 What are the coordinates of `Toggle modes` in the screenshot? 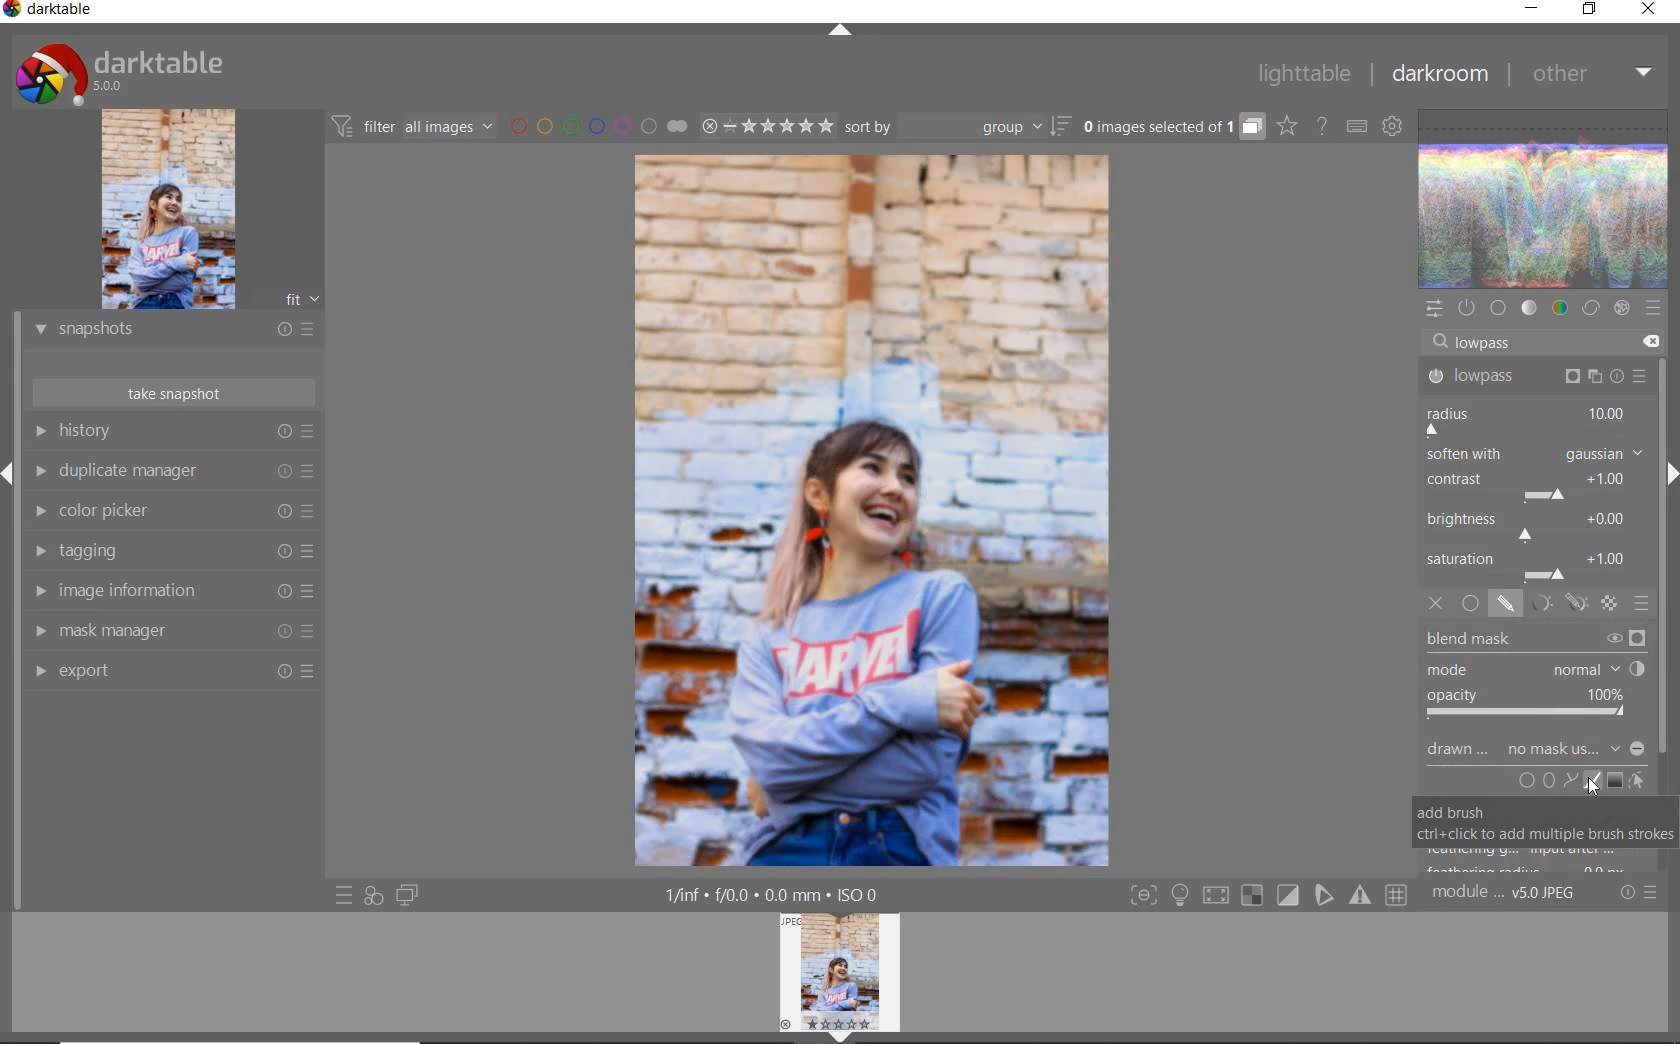 It's located at (1267, 896).